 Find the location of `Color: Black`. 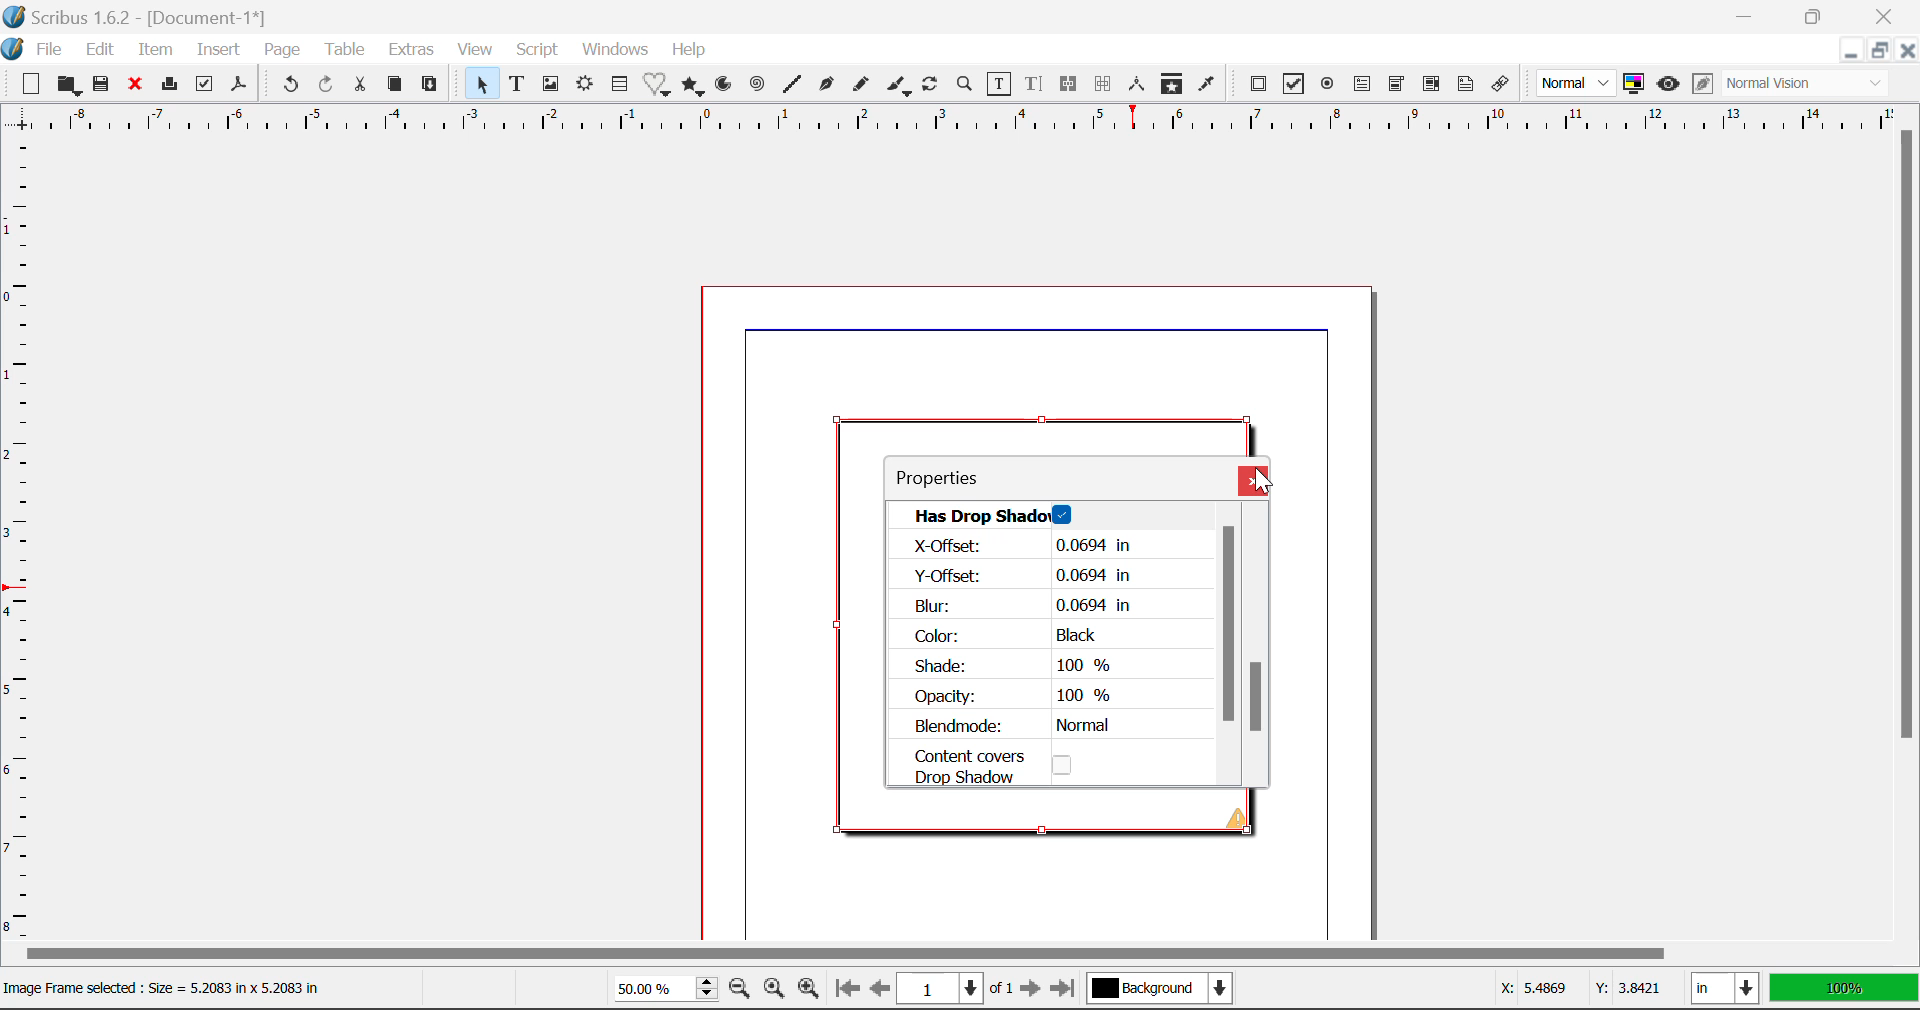

Color: Black is located at coordinates (1009, 635).